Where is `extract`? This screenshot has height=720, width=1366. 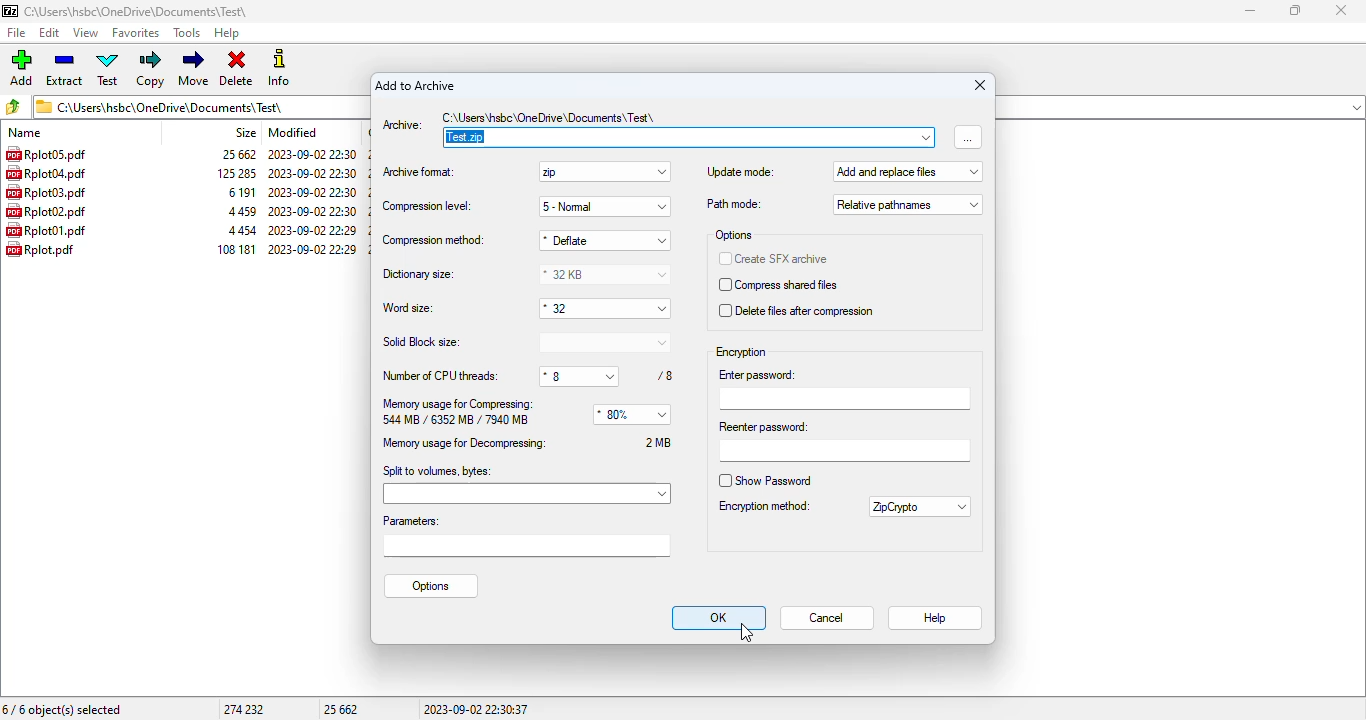 extract is located at coordinates (66, 68).